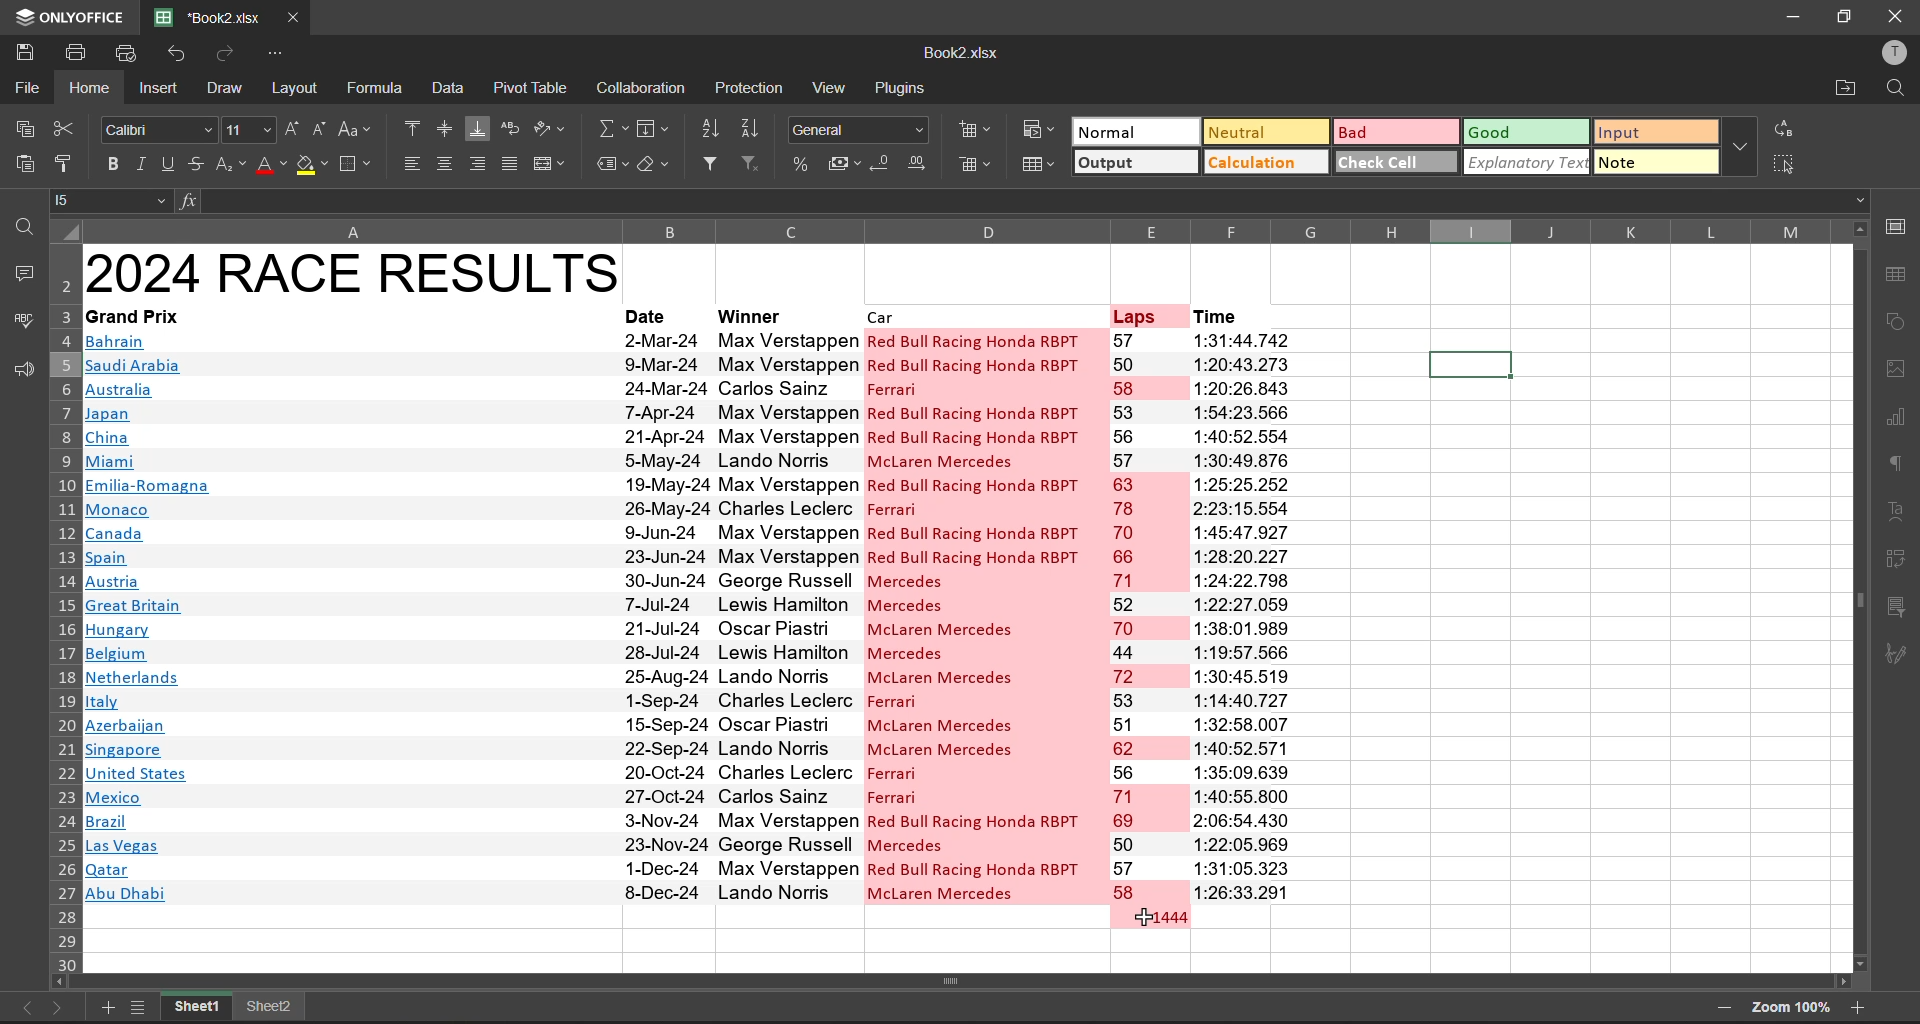  I want to click on wrap text, so click(515, 127).